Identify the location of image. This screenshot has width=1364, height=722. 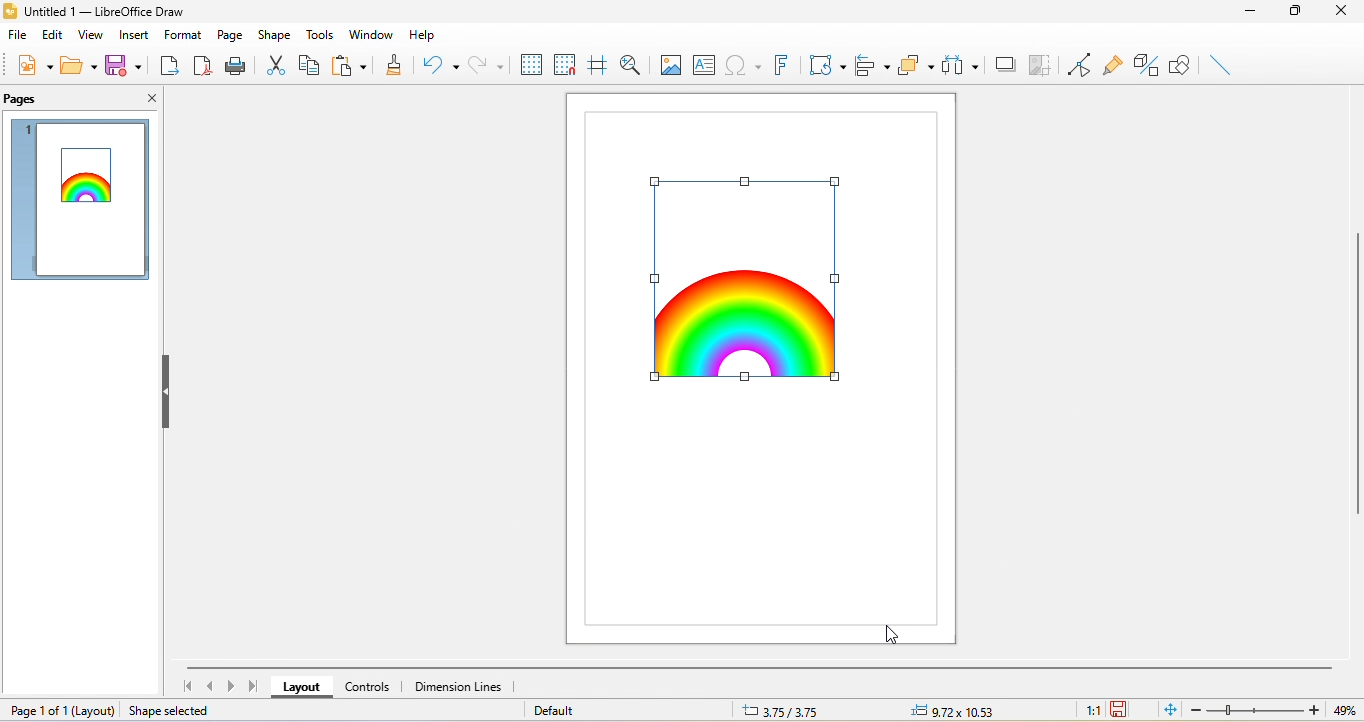
(672, 64).